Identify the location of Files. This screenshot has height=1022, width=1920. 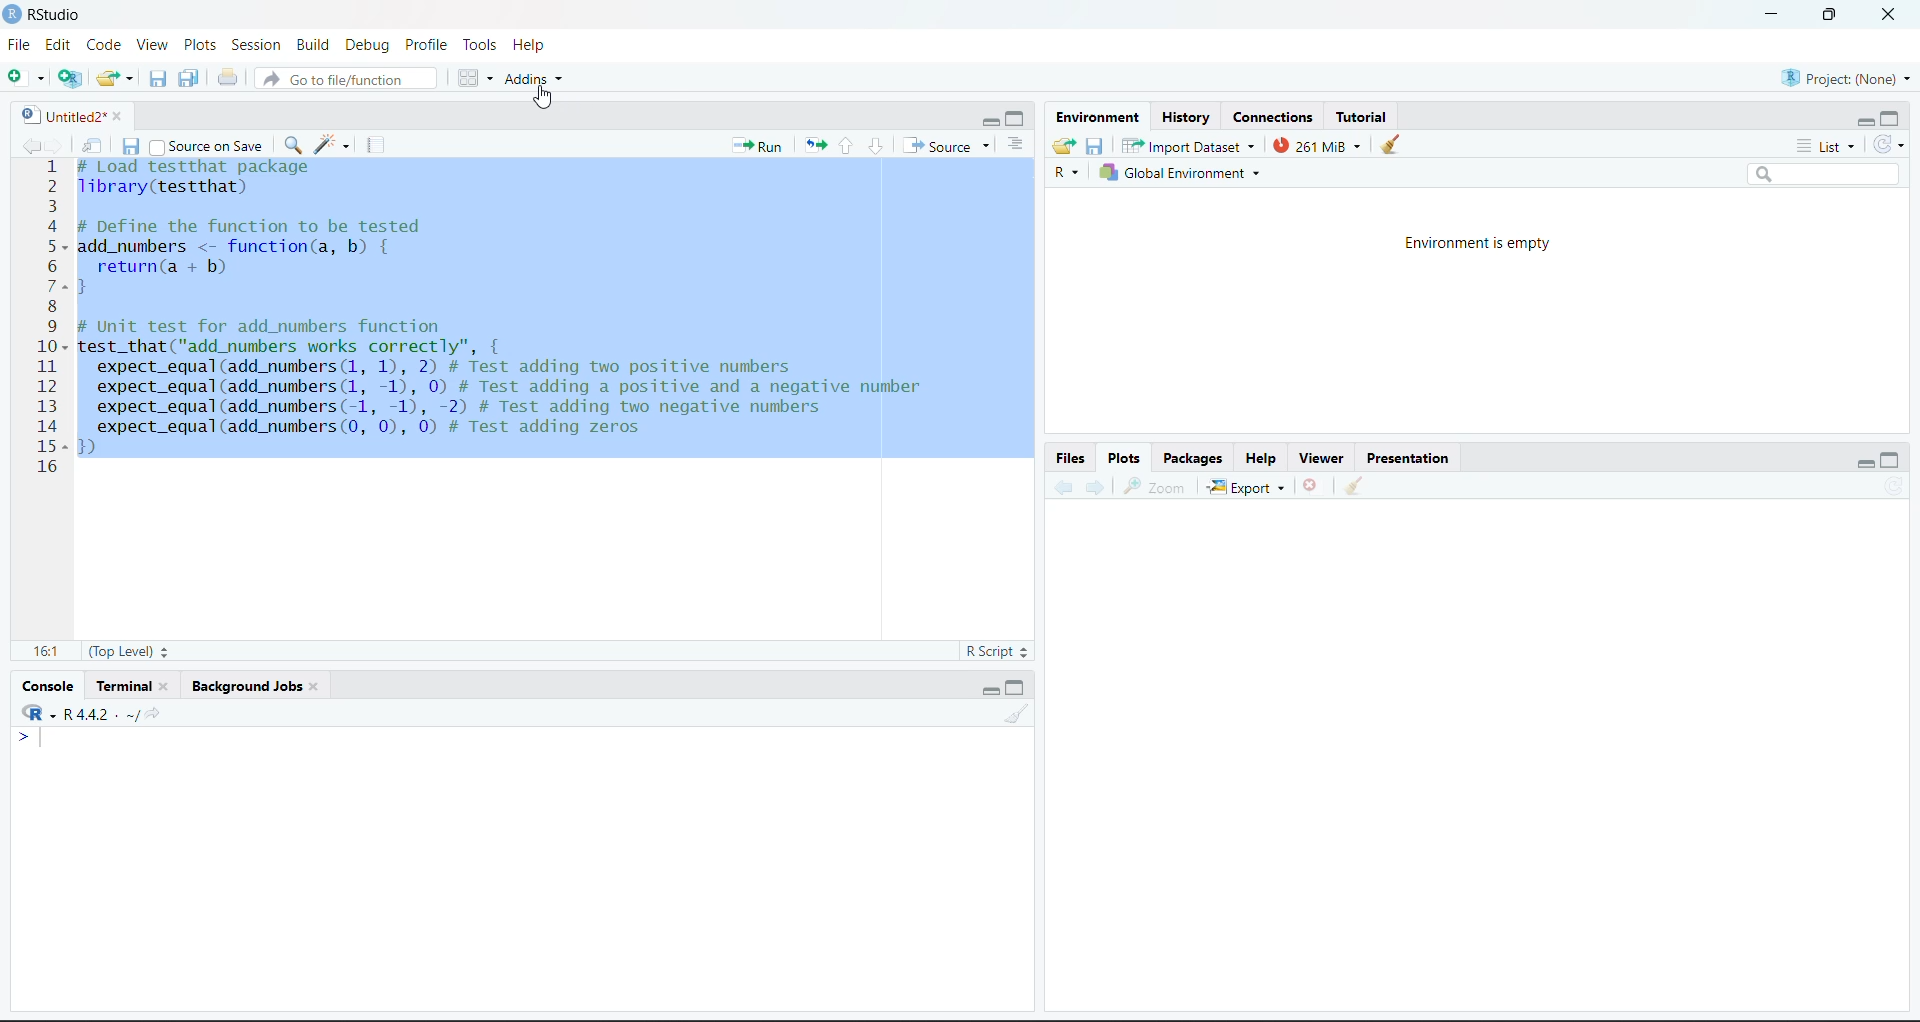
(1071, 458).